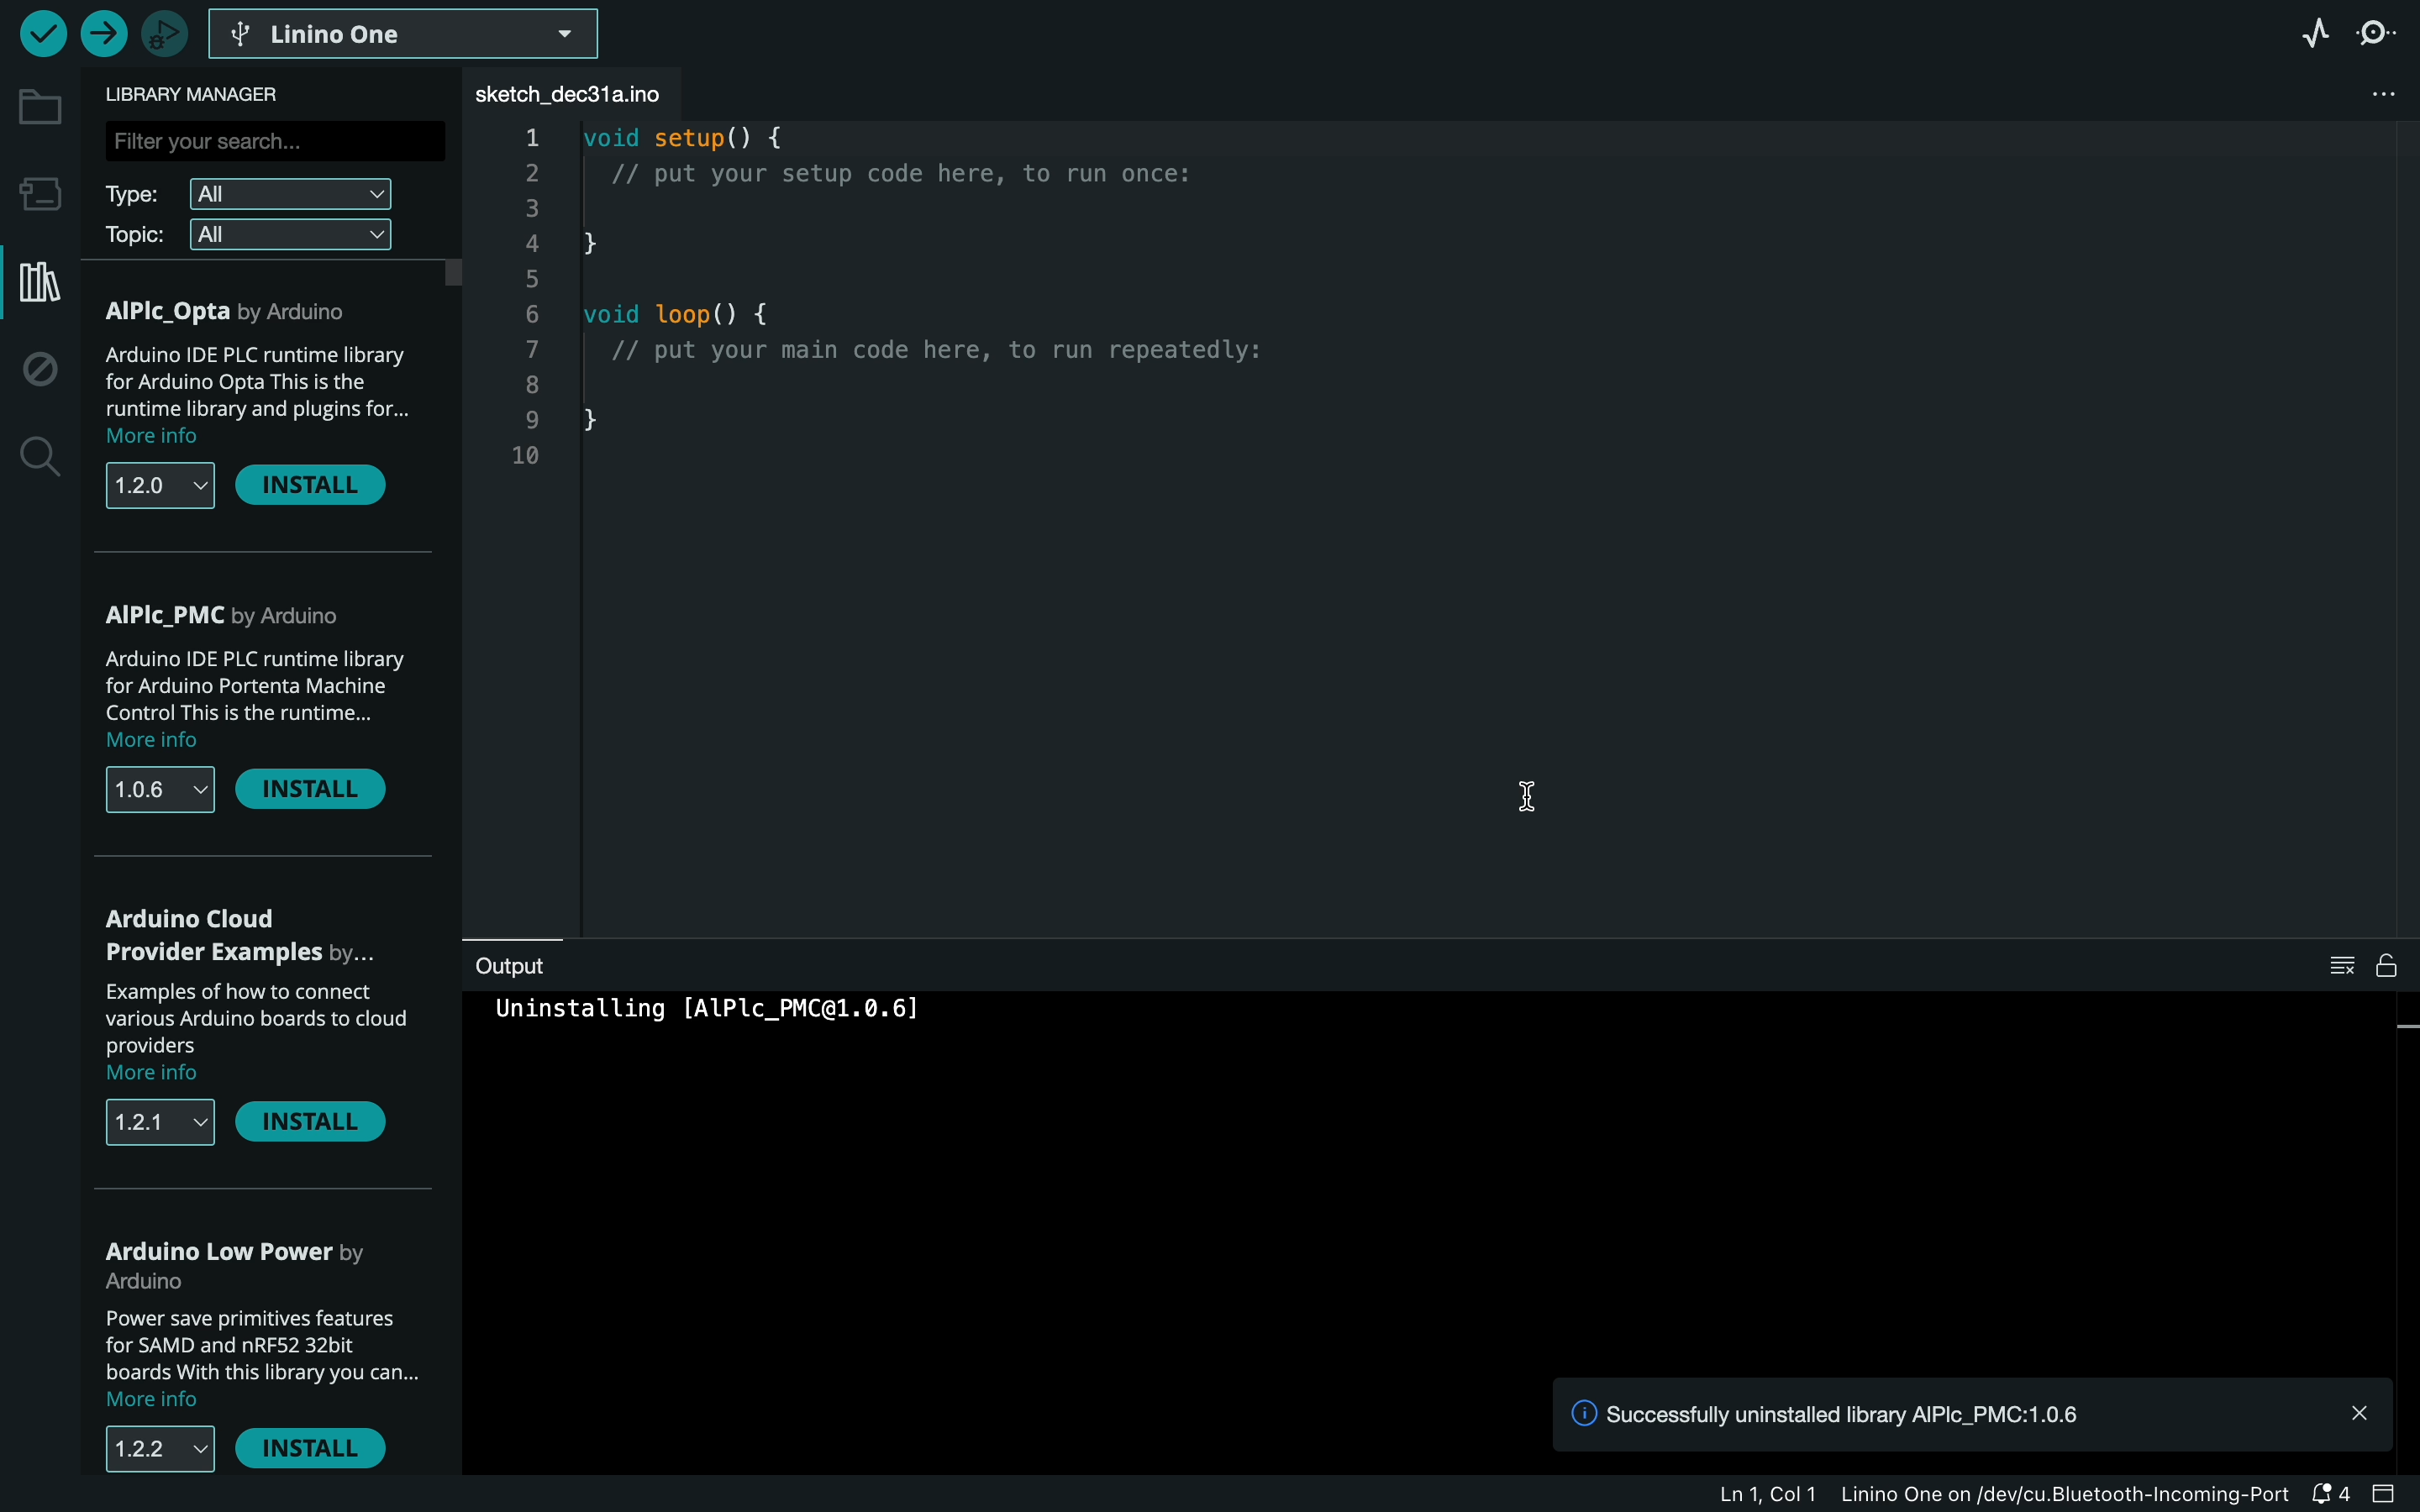 The height and width of the screenshot is (1512, 2420). What do you see at coordinates (265, 1367) in the screenshot?
I see `description` at bounding box center [265, 1367].